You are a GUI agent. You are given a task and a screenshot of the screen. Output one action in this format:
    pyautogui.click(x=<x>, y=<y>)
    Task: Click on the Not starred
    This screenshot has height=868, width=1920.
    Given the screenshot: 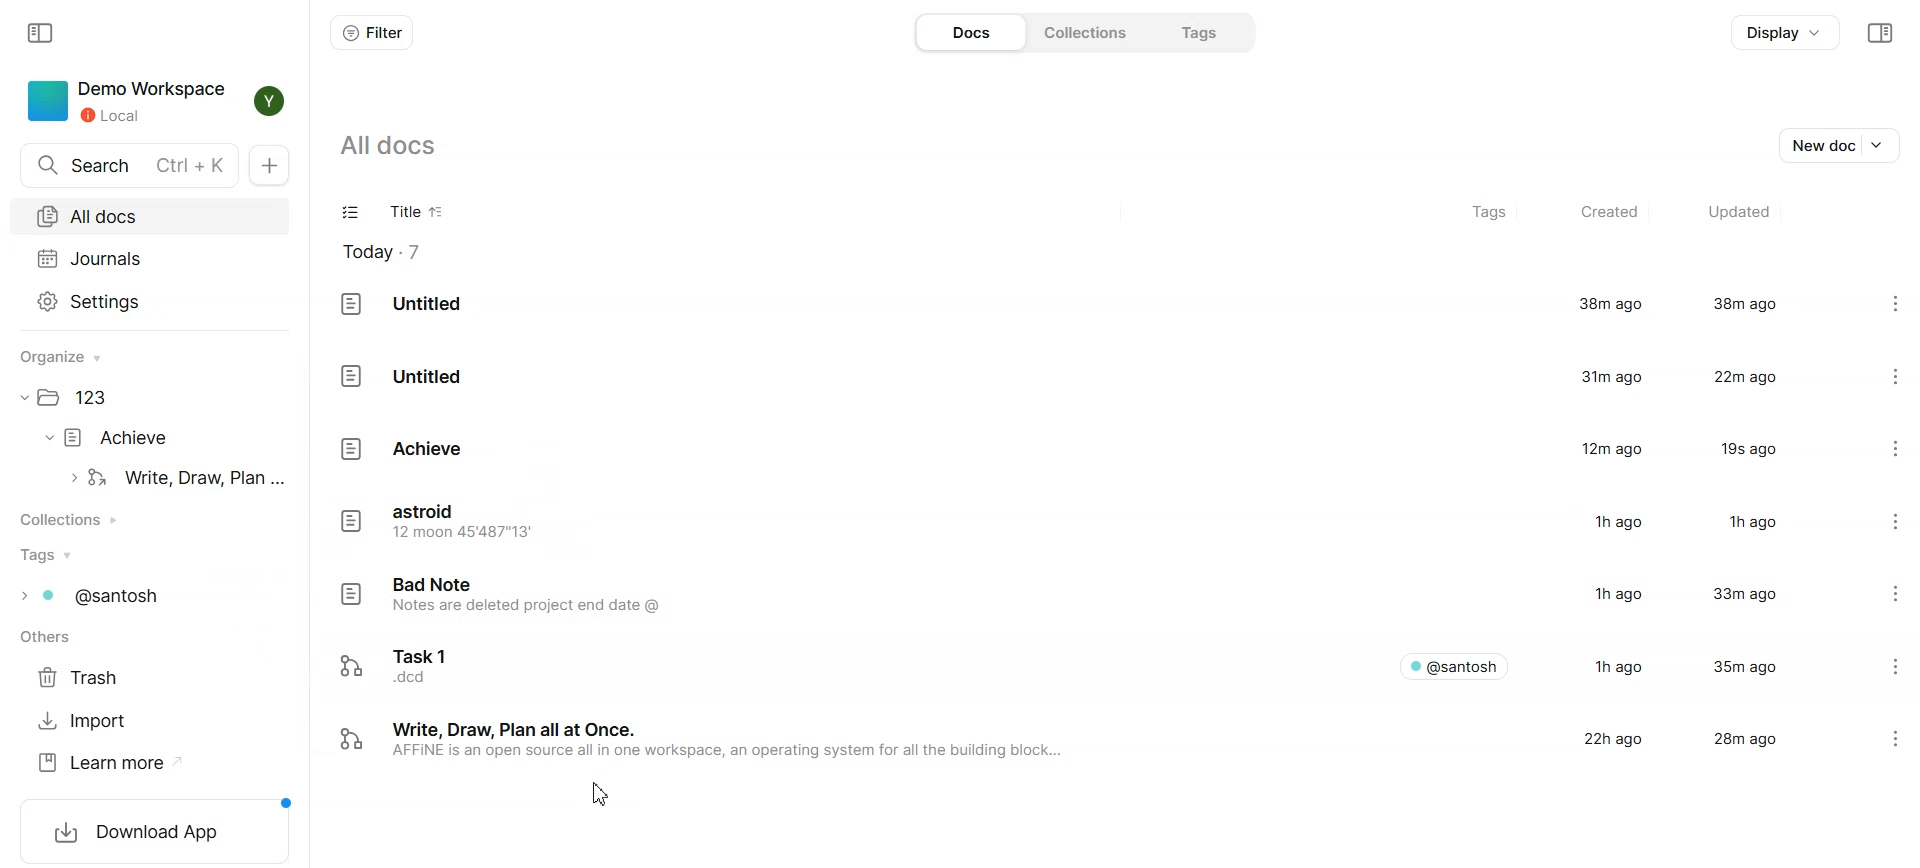 What is the action you would take?
    pyautogui.click(x=1858, y=739)
    